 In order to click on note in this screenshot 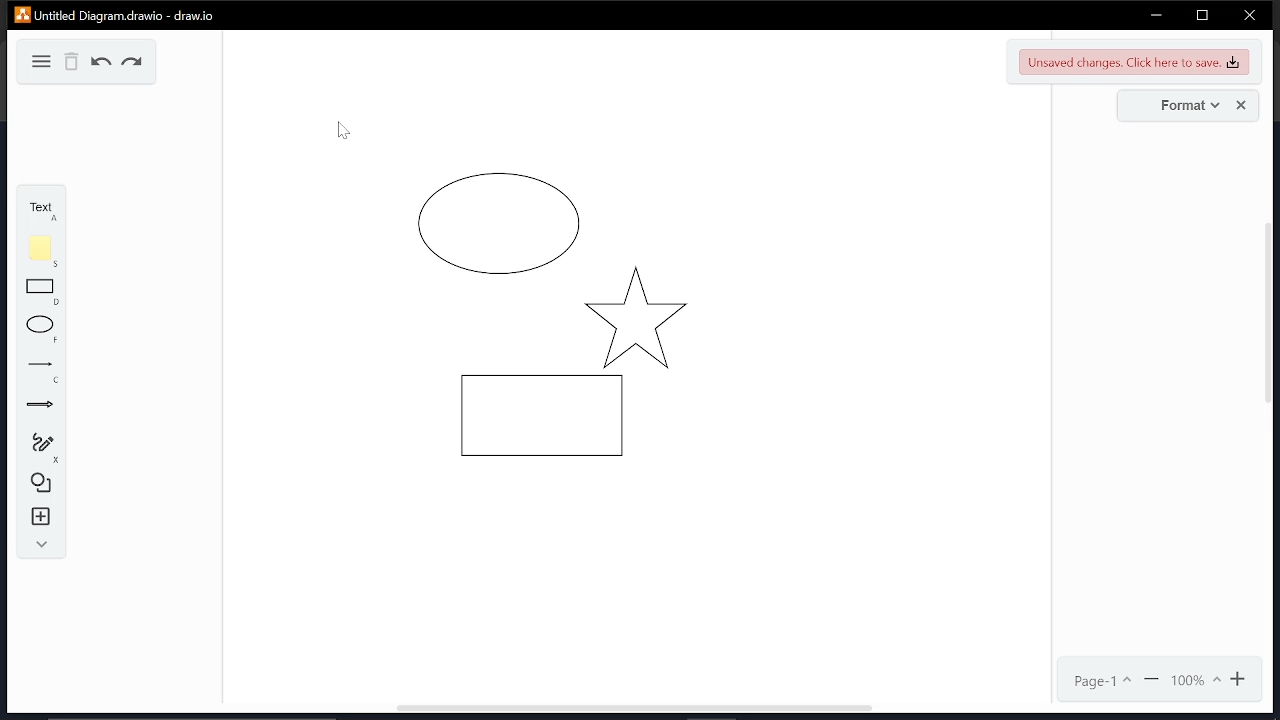, I will do `click(44, 251)`.